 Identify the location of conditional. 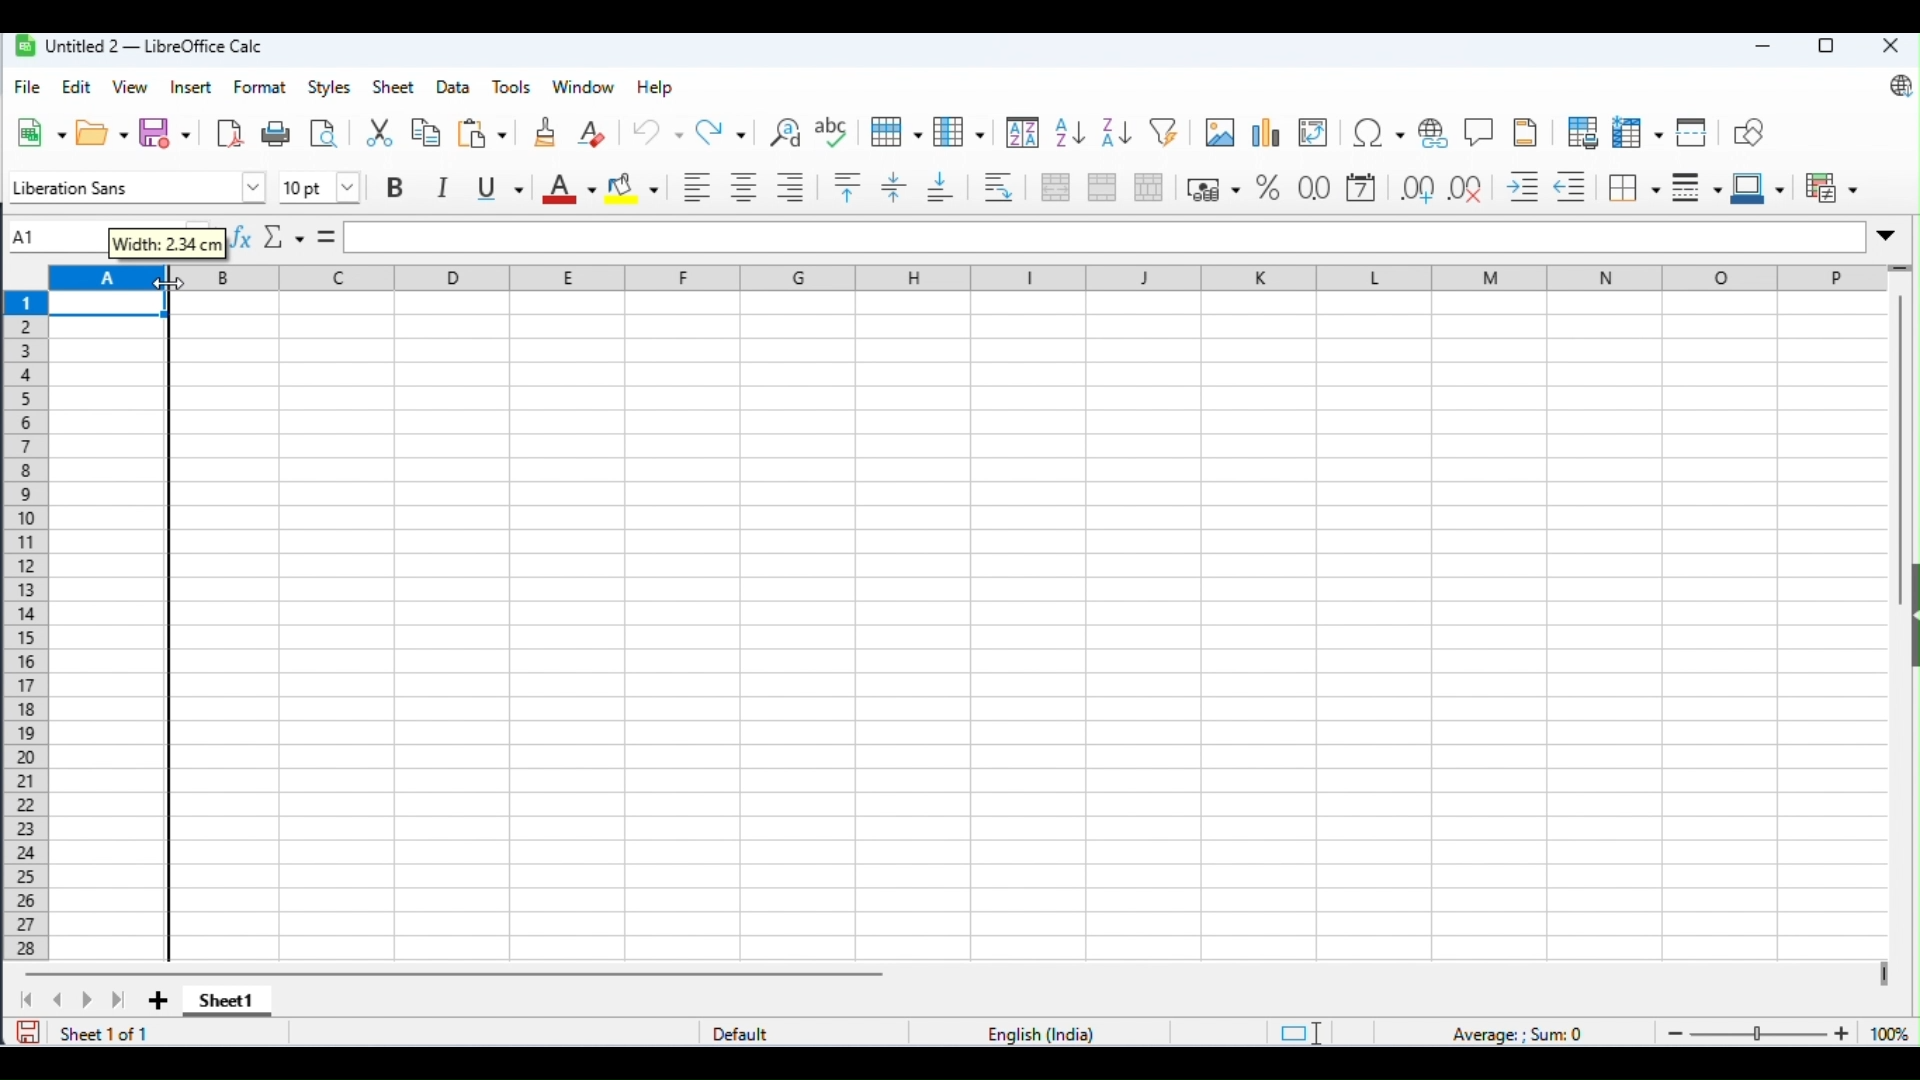
(1829, 184).